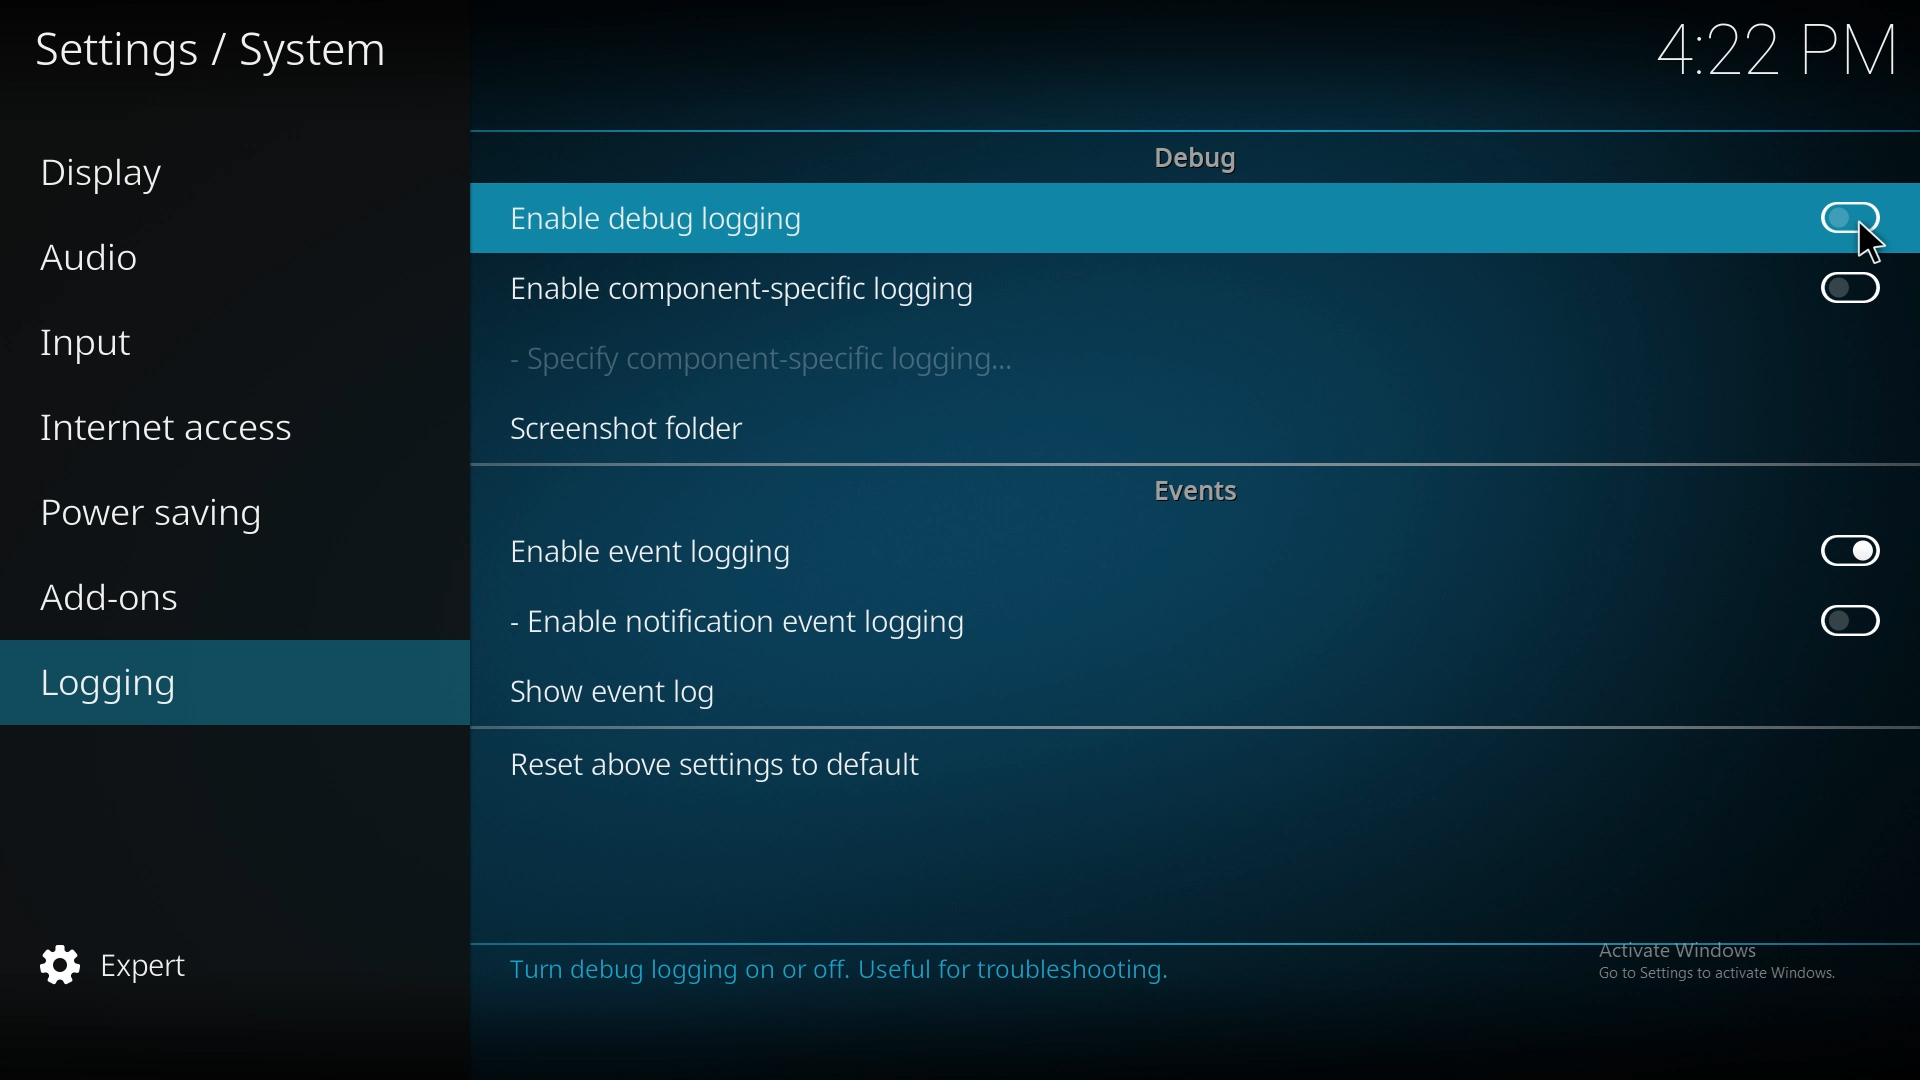  Describe the element at coordinates (199, 685) in the screenshot. I see `logging` at that location.